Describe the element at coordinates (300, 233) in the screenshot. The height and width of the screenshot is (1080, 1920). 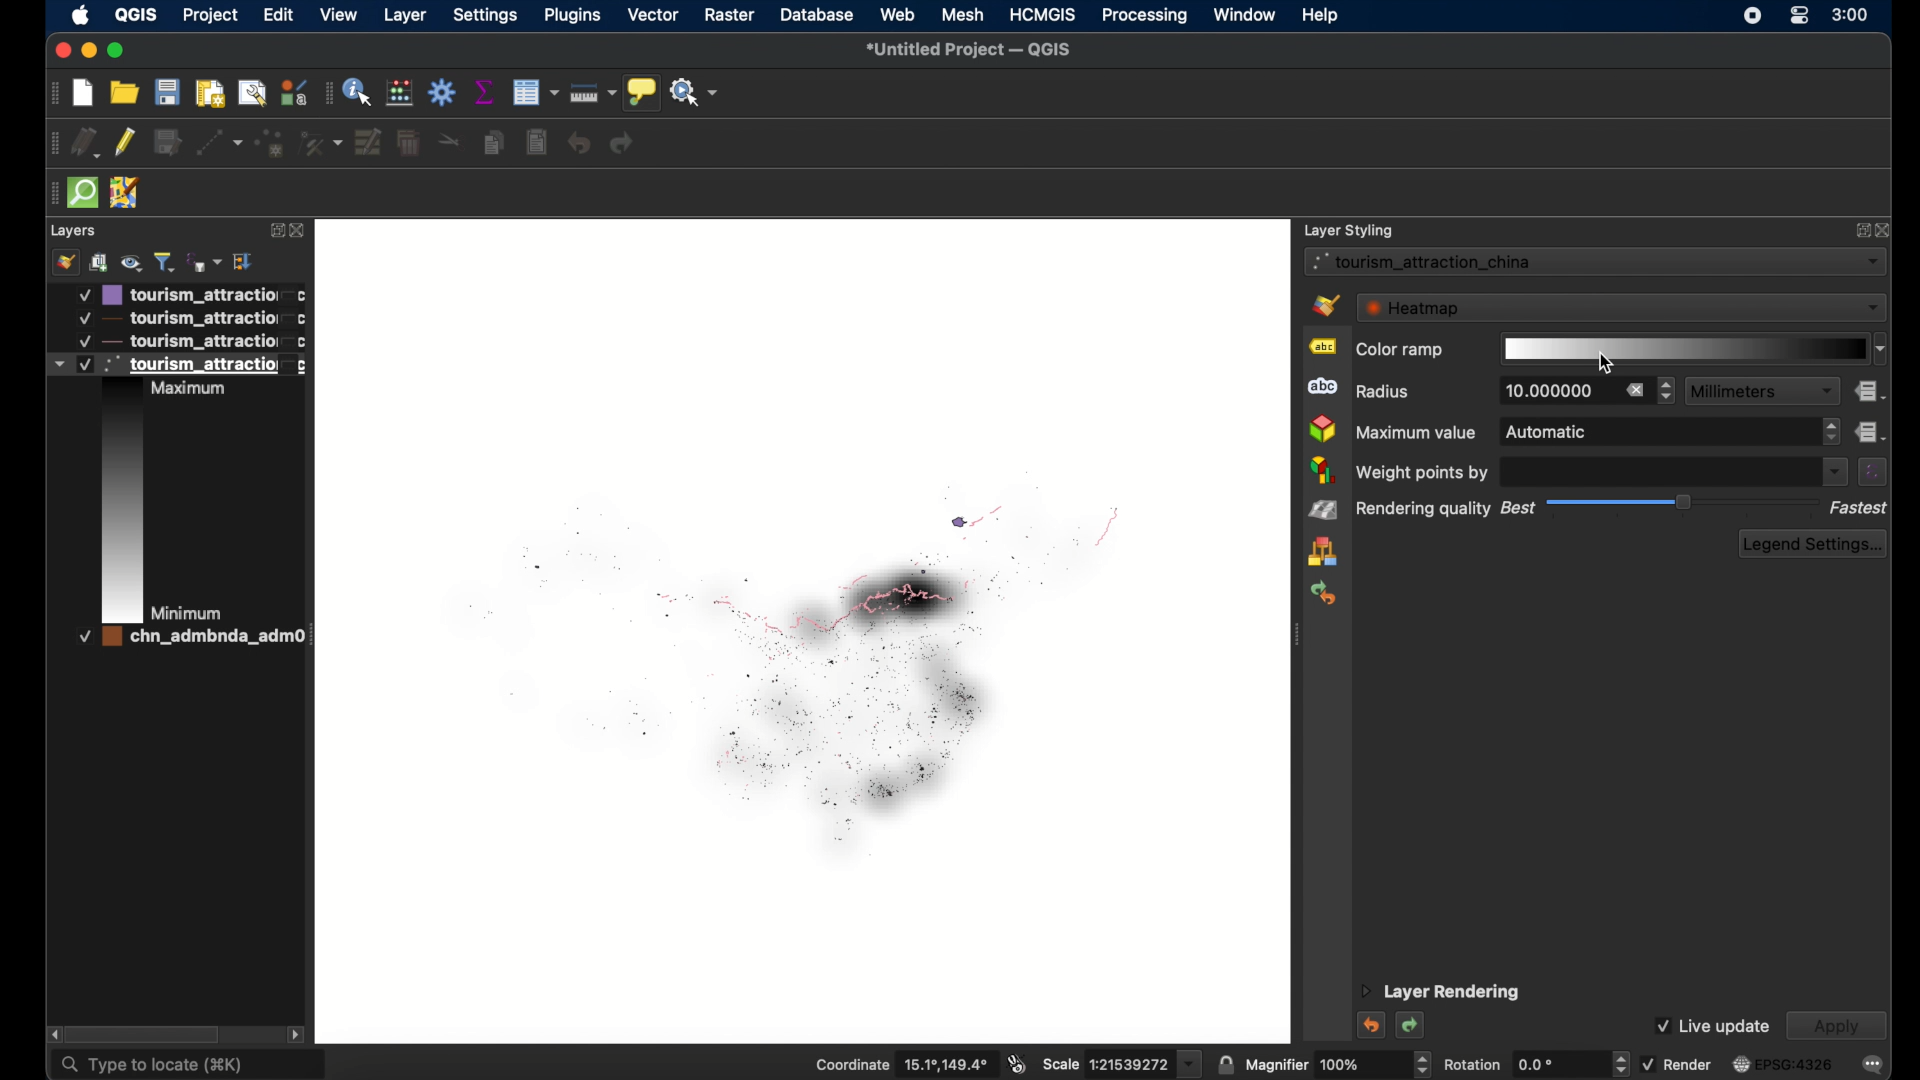
I see `close` at that location.